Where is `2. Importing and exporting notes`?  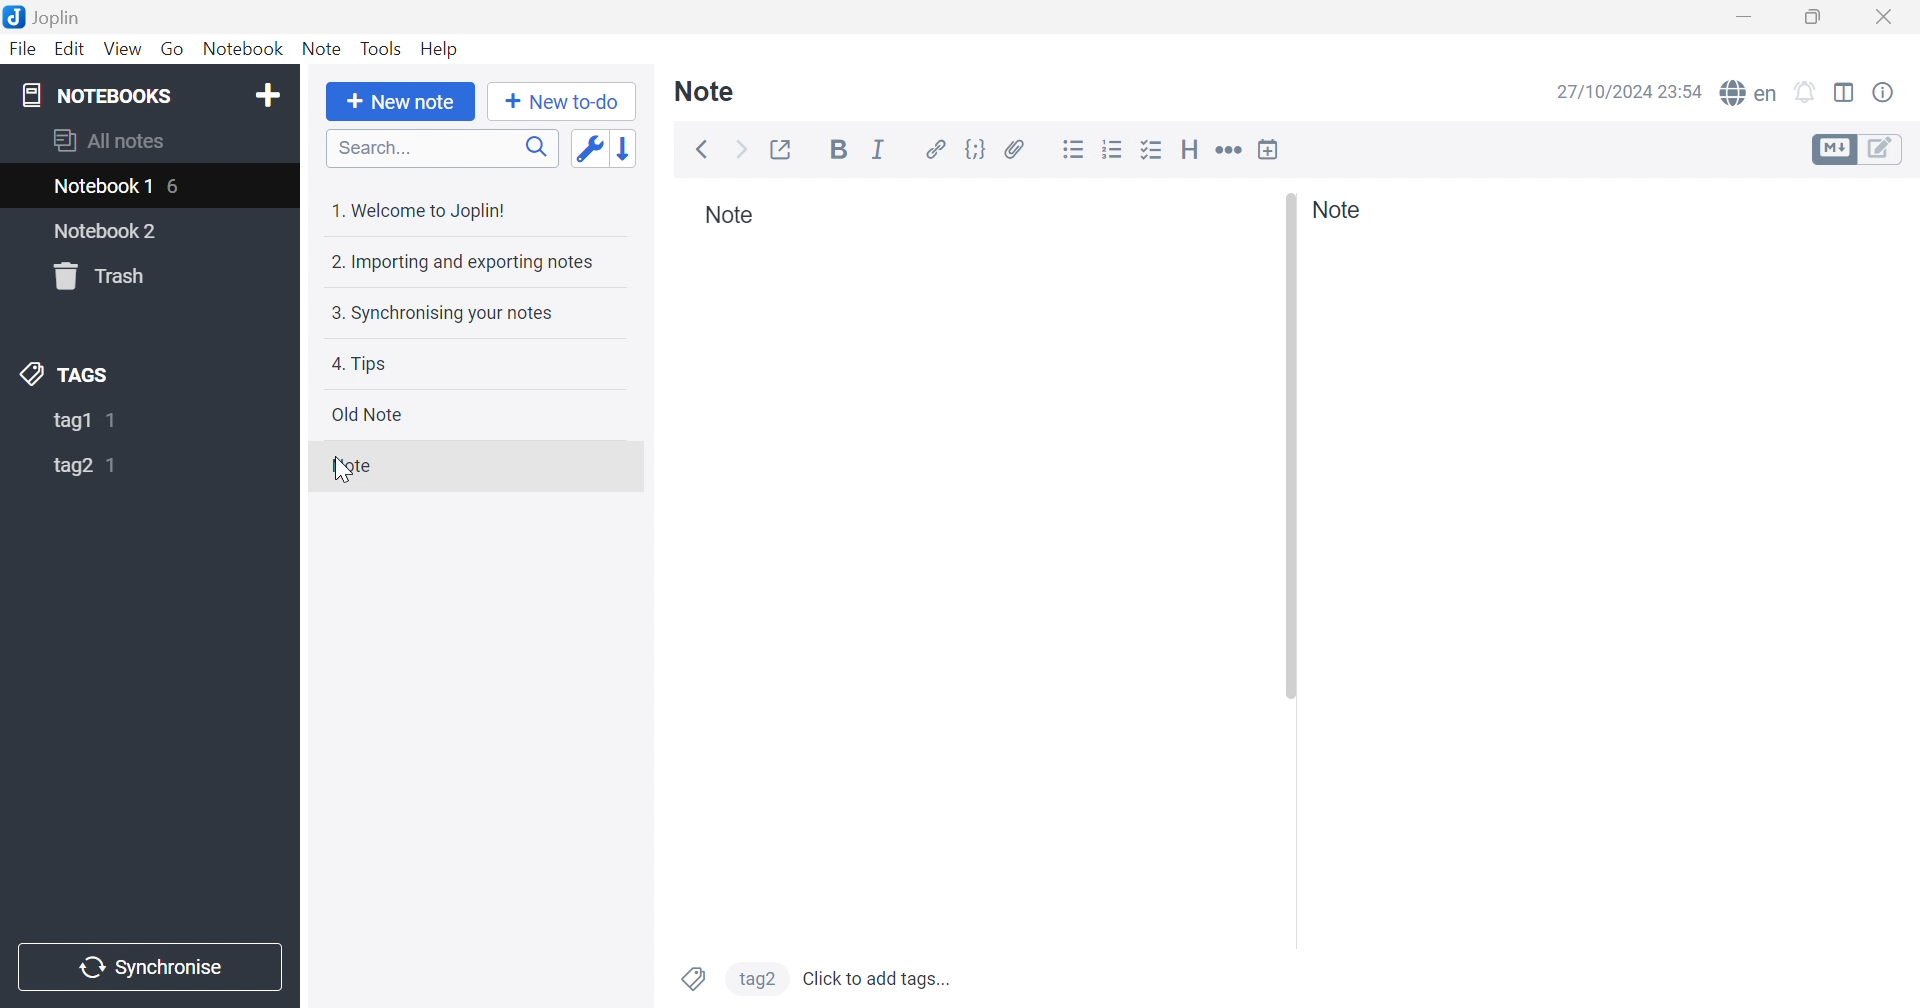 2. Importing and exporting notes is located at coordinates (461, 262).